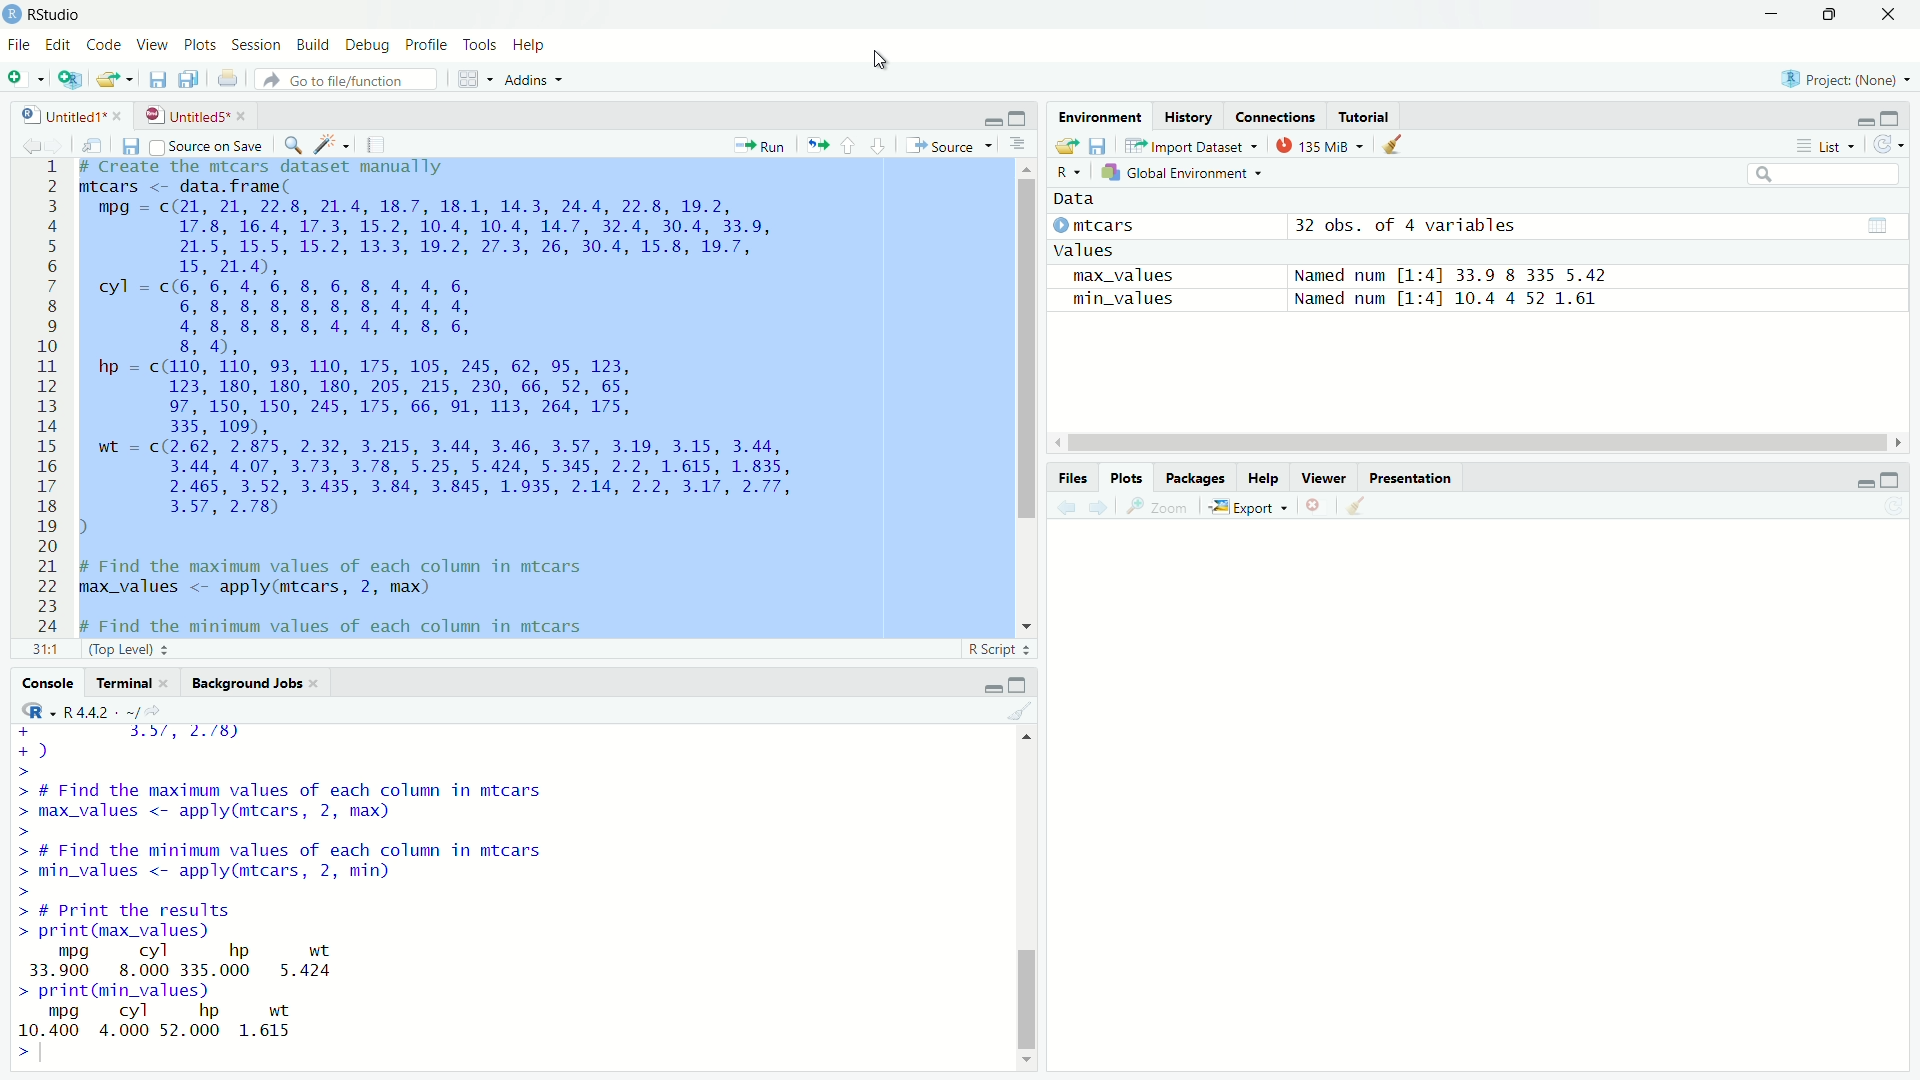 This screenshot has height=1080, width=1920. I want to click on File, so click(20, 45).